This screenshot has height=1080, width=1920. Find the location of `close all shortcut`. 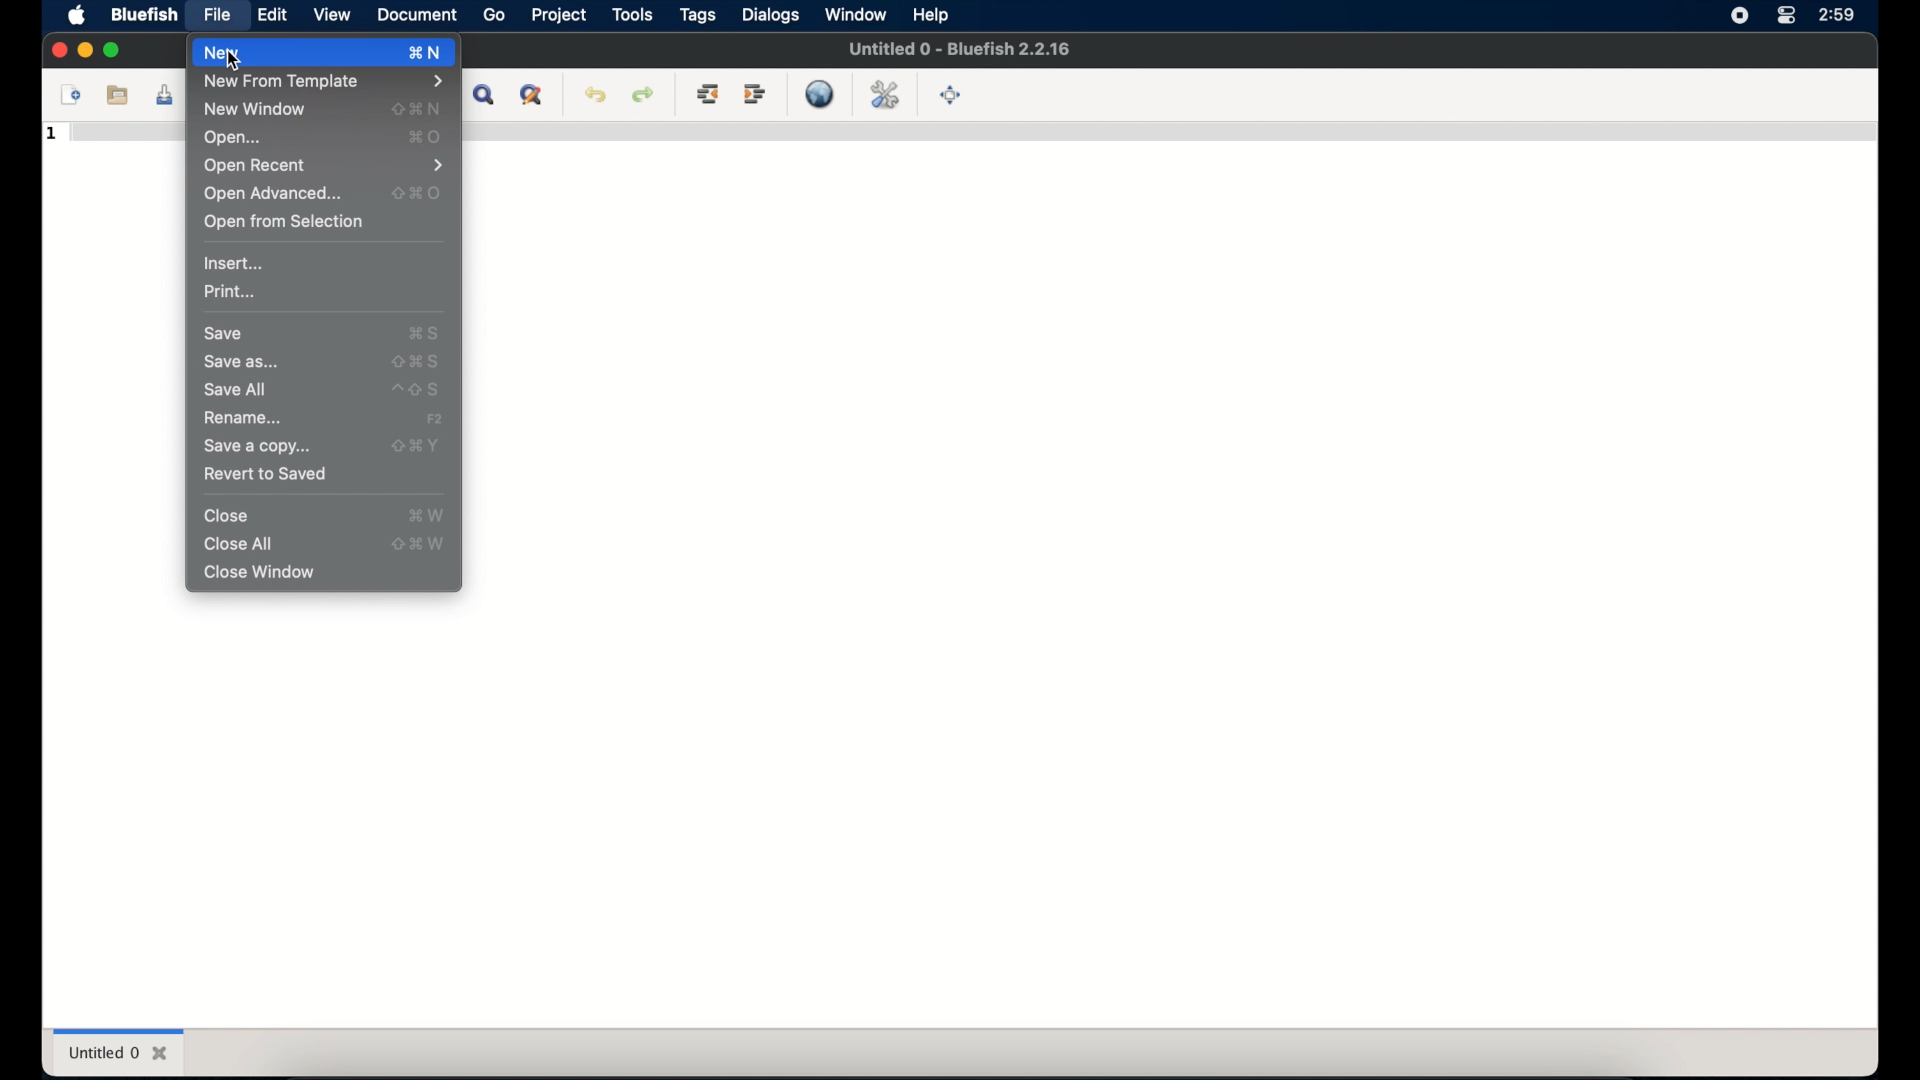

close all shortcut is located at coordinates (419, 544).